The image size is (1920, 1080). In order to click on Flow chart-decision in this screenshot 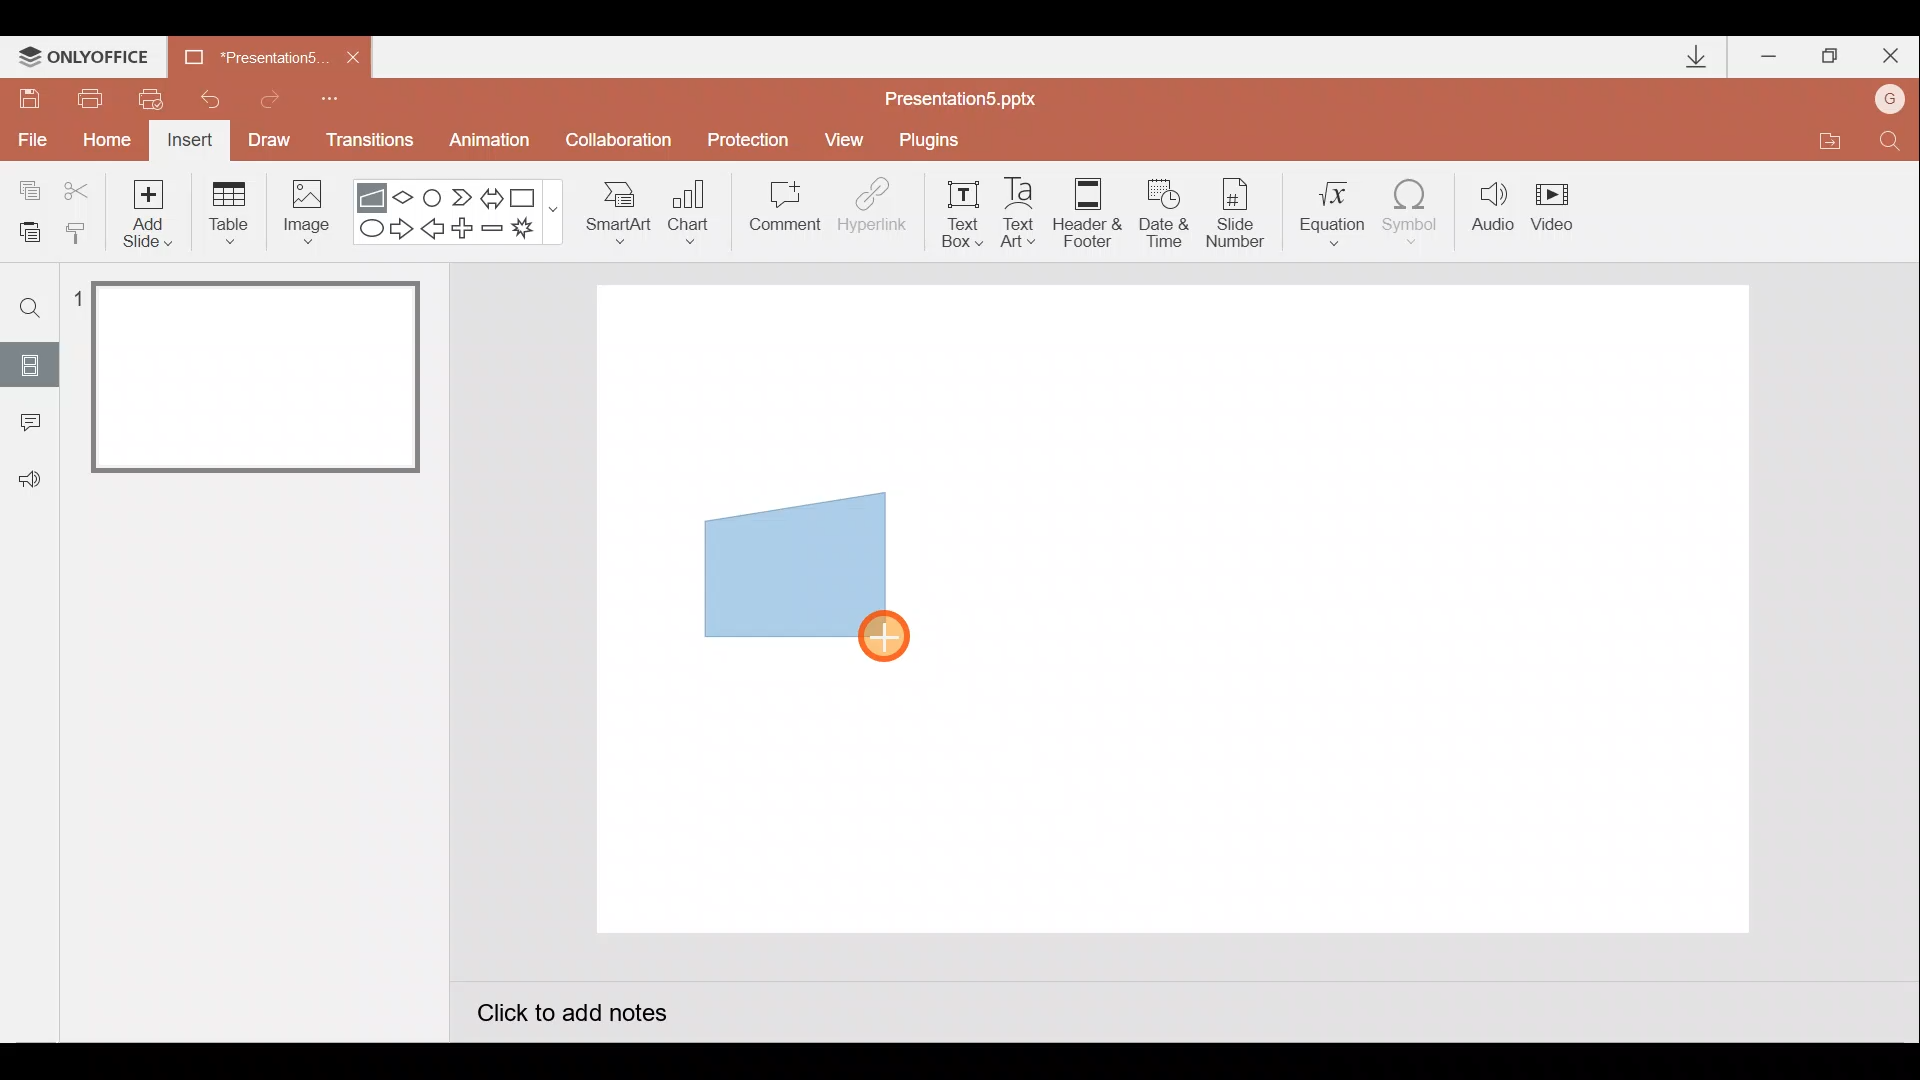, I will do `click(406, 197)`.